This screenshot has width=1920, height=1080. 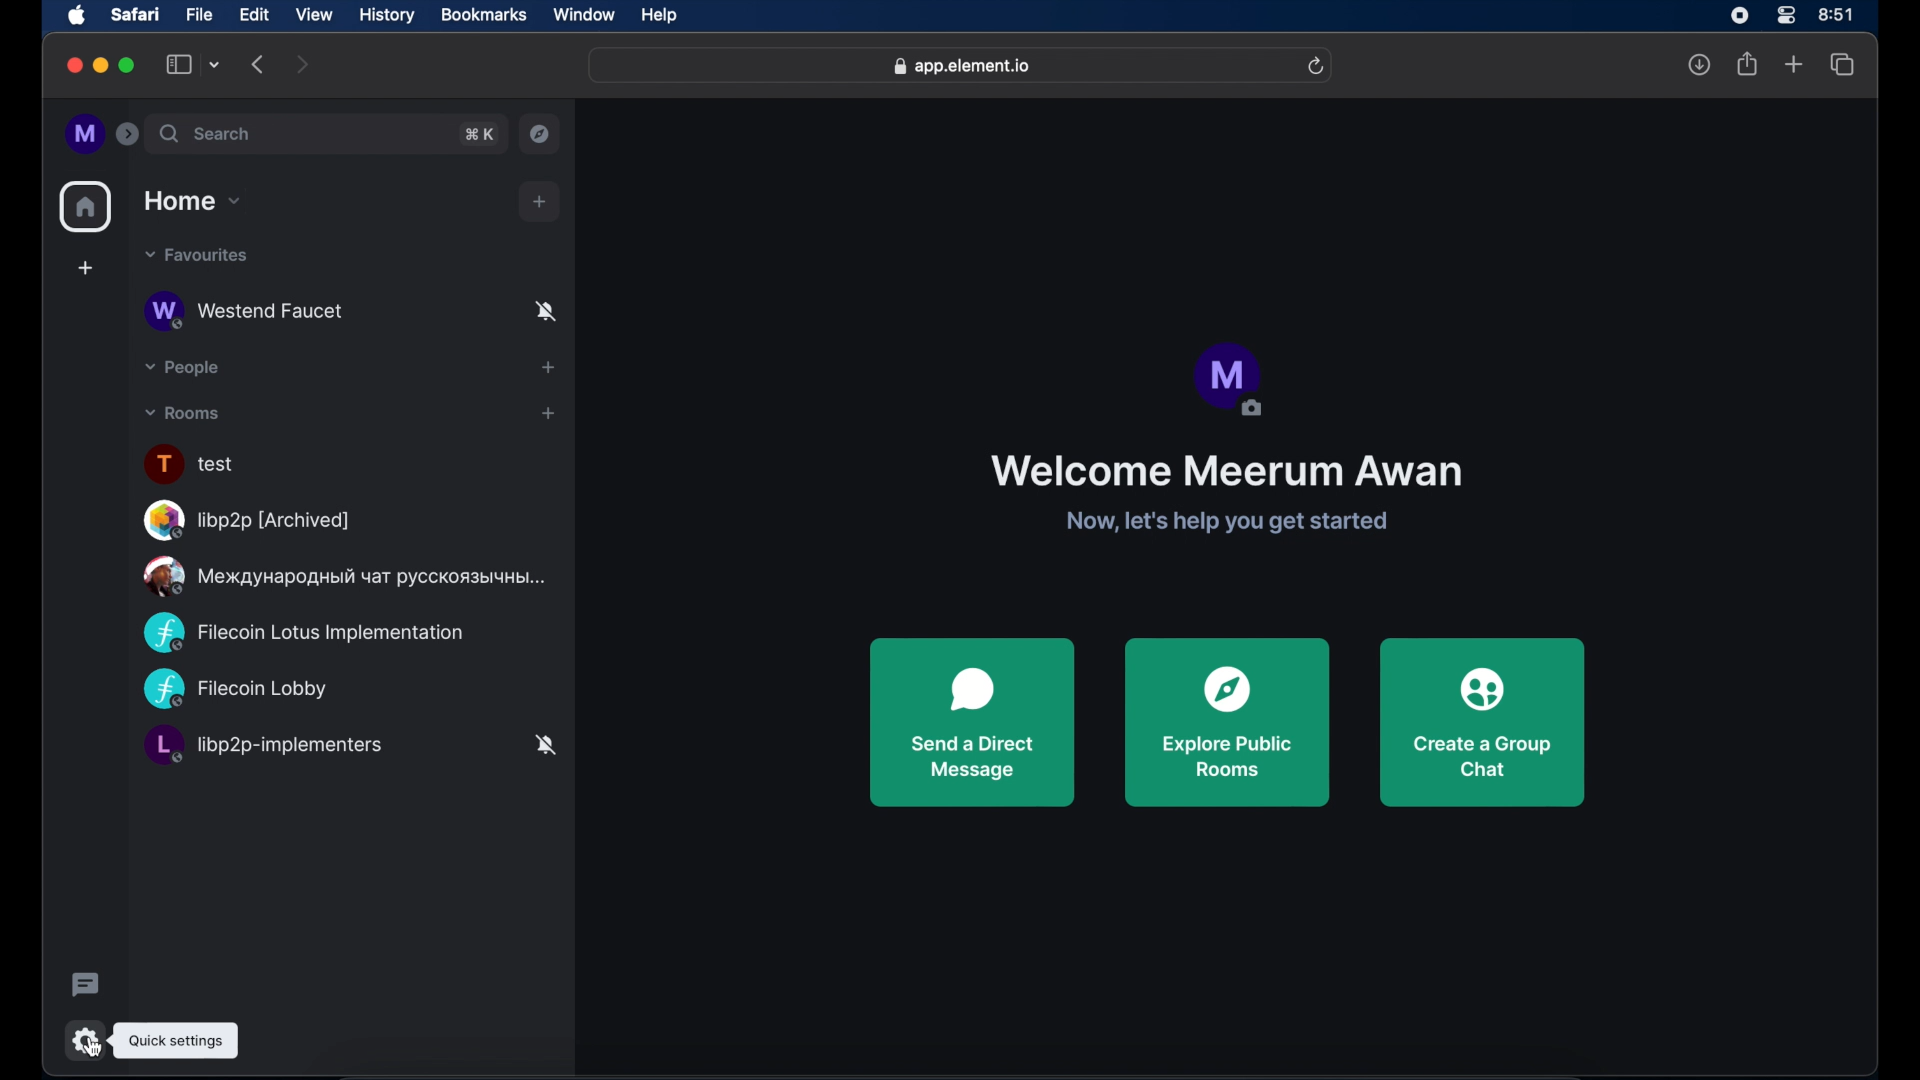 What do you see at coordinates (1845, 69) in the screenshot?
I see `show tab overview` at bounding box center [1845, 69].